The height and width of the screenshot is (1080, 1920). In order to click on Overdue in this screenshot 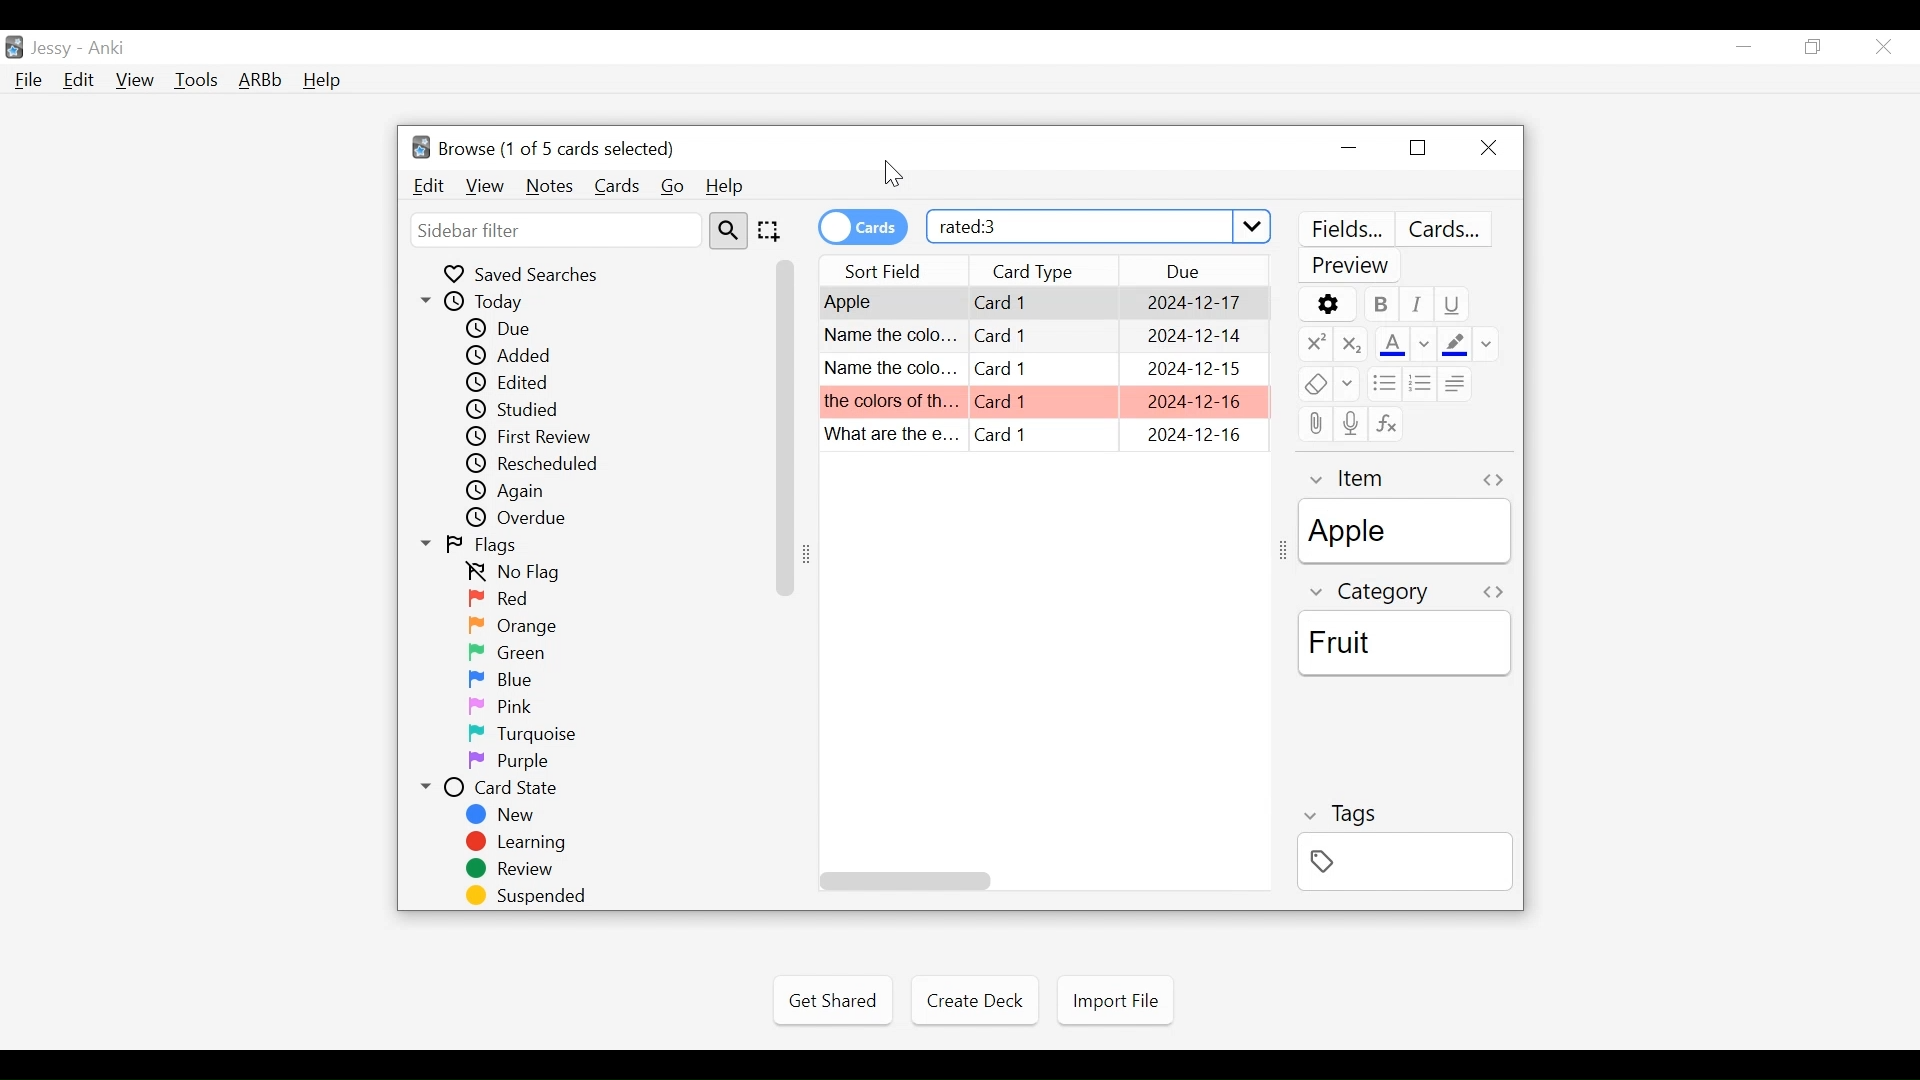, I will do `click(524, 519)`.